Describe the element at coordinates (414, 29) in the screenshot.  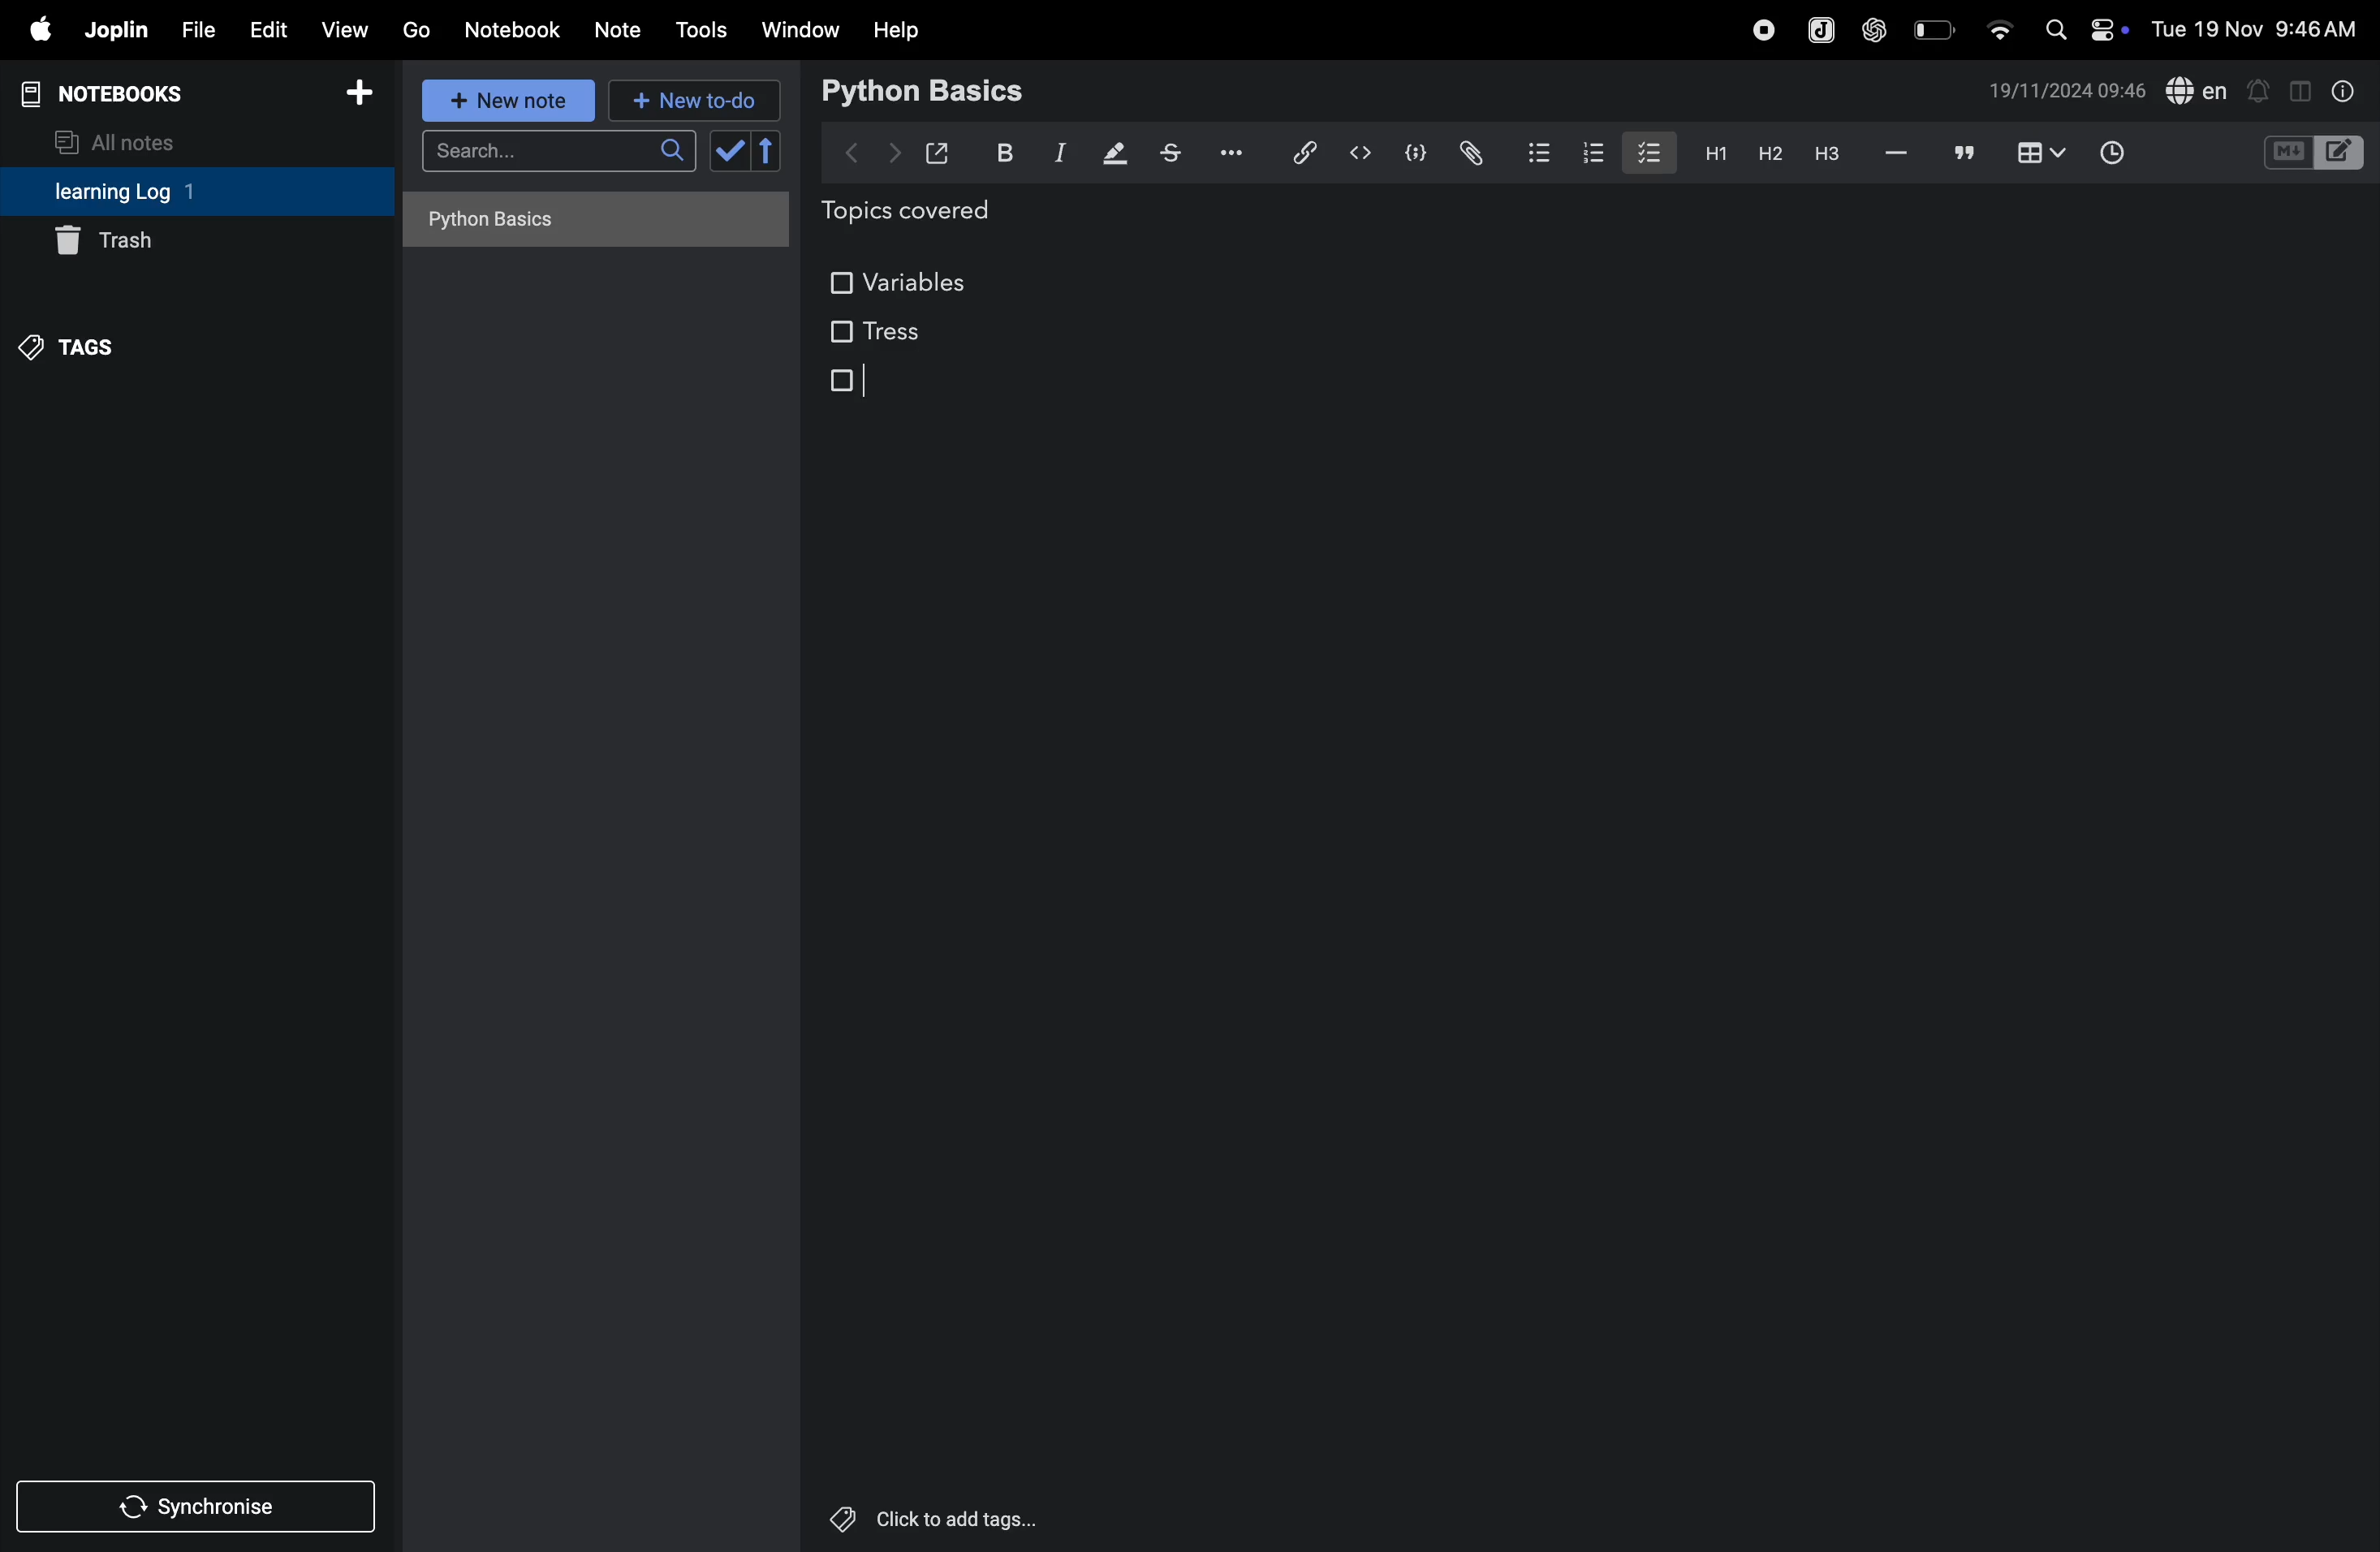
I see `go` at that location.